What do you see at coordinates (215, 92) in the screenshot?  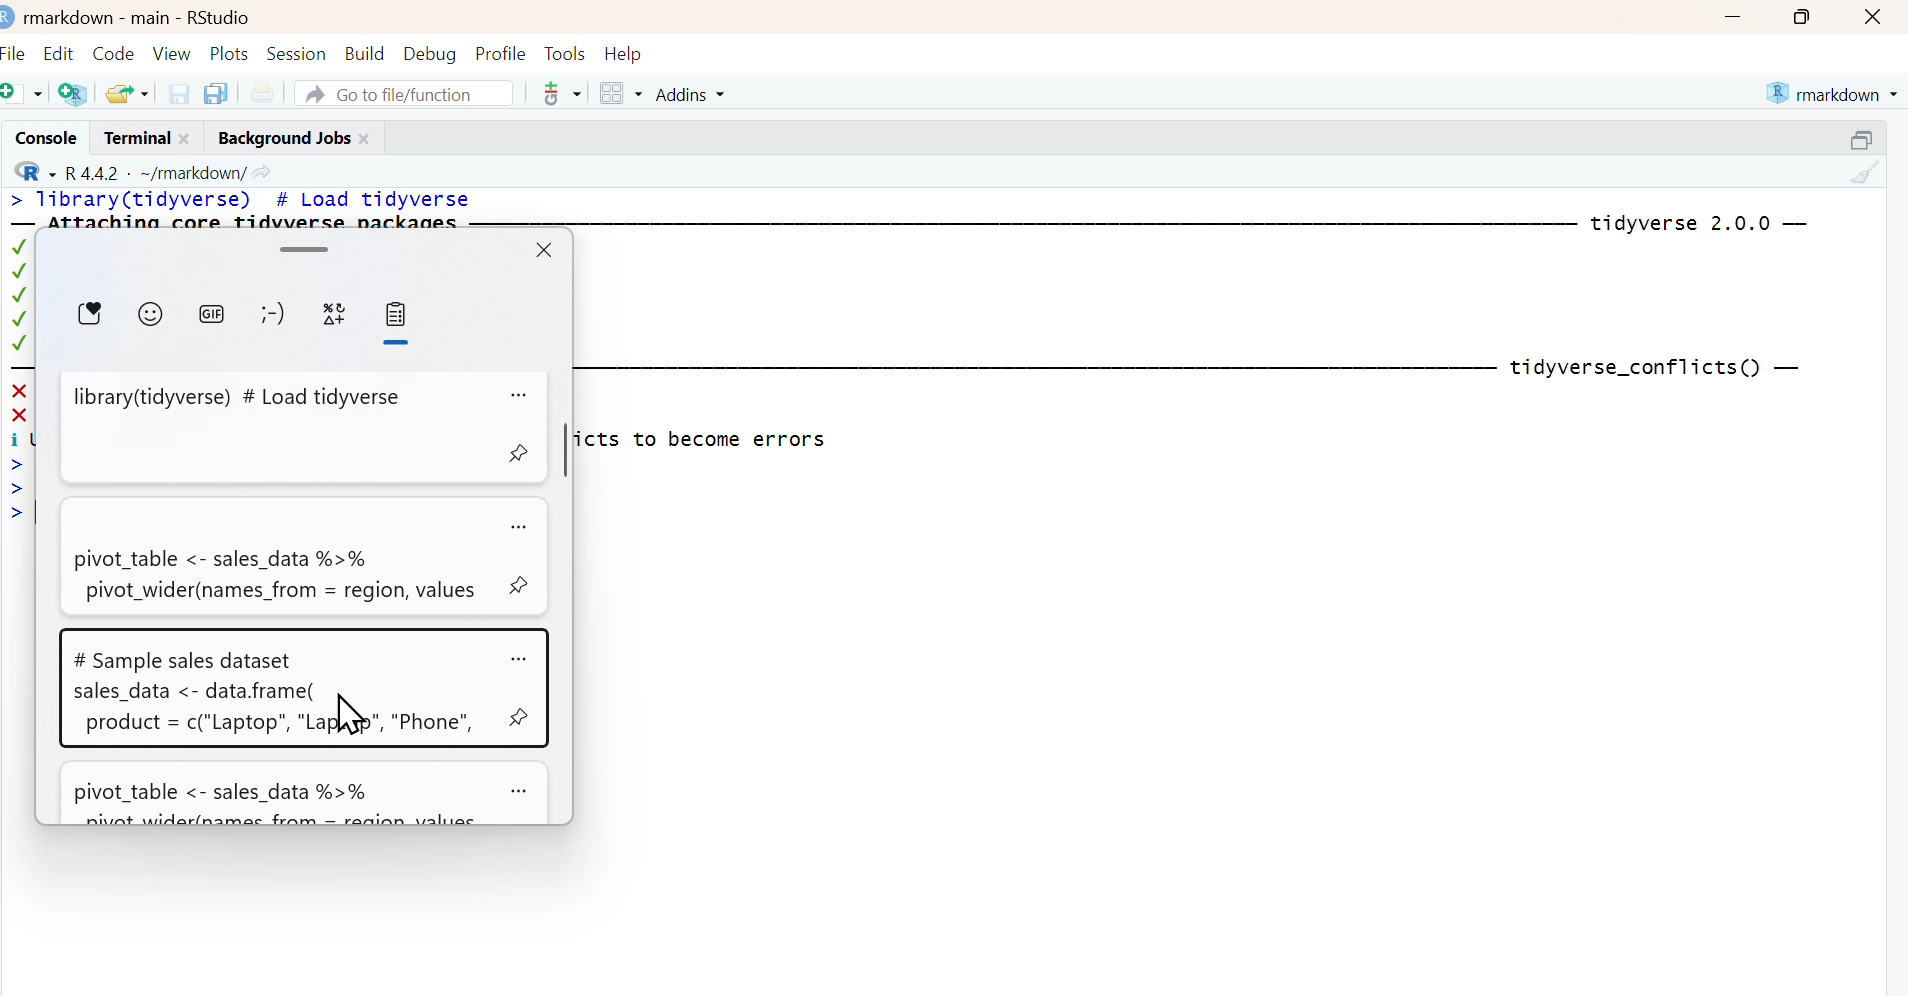 I see `save all` at bounding box center [215, 92].